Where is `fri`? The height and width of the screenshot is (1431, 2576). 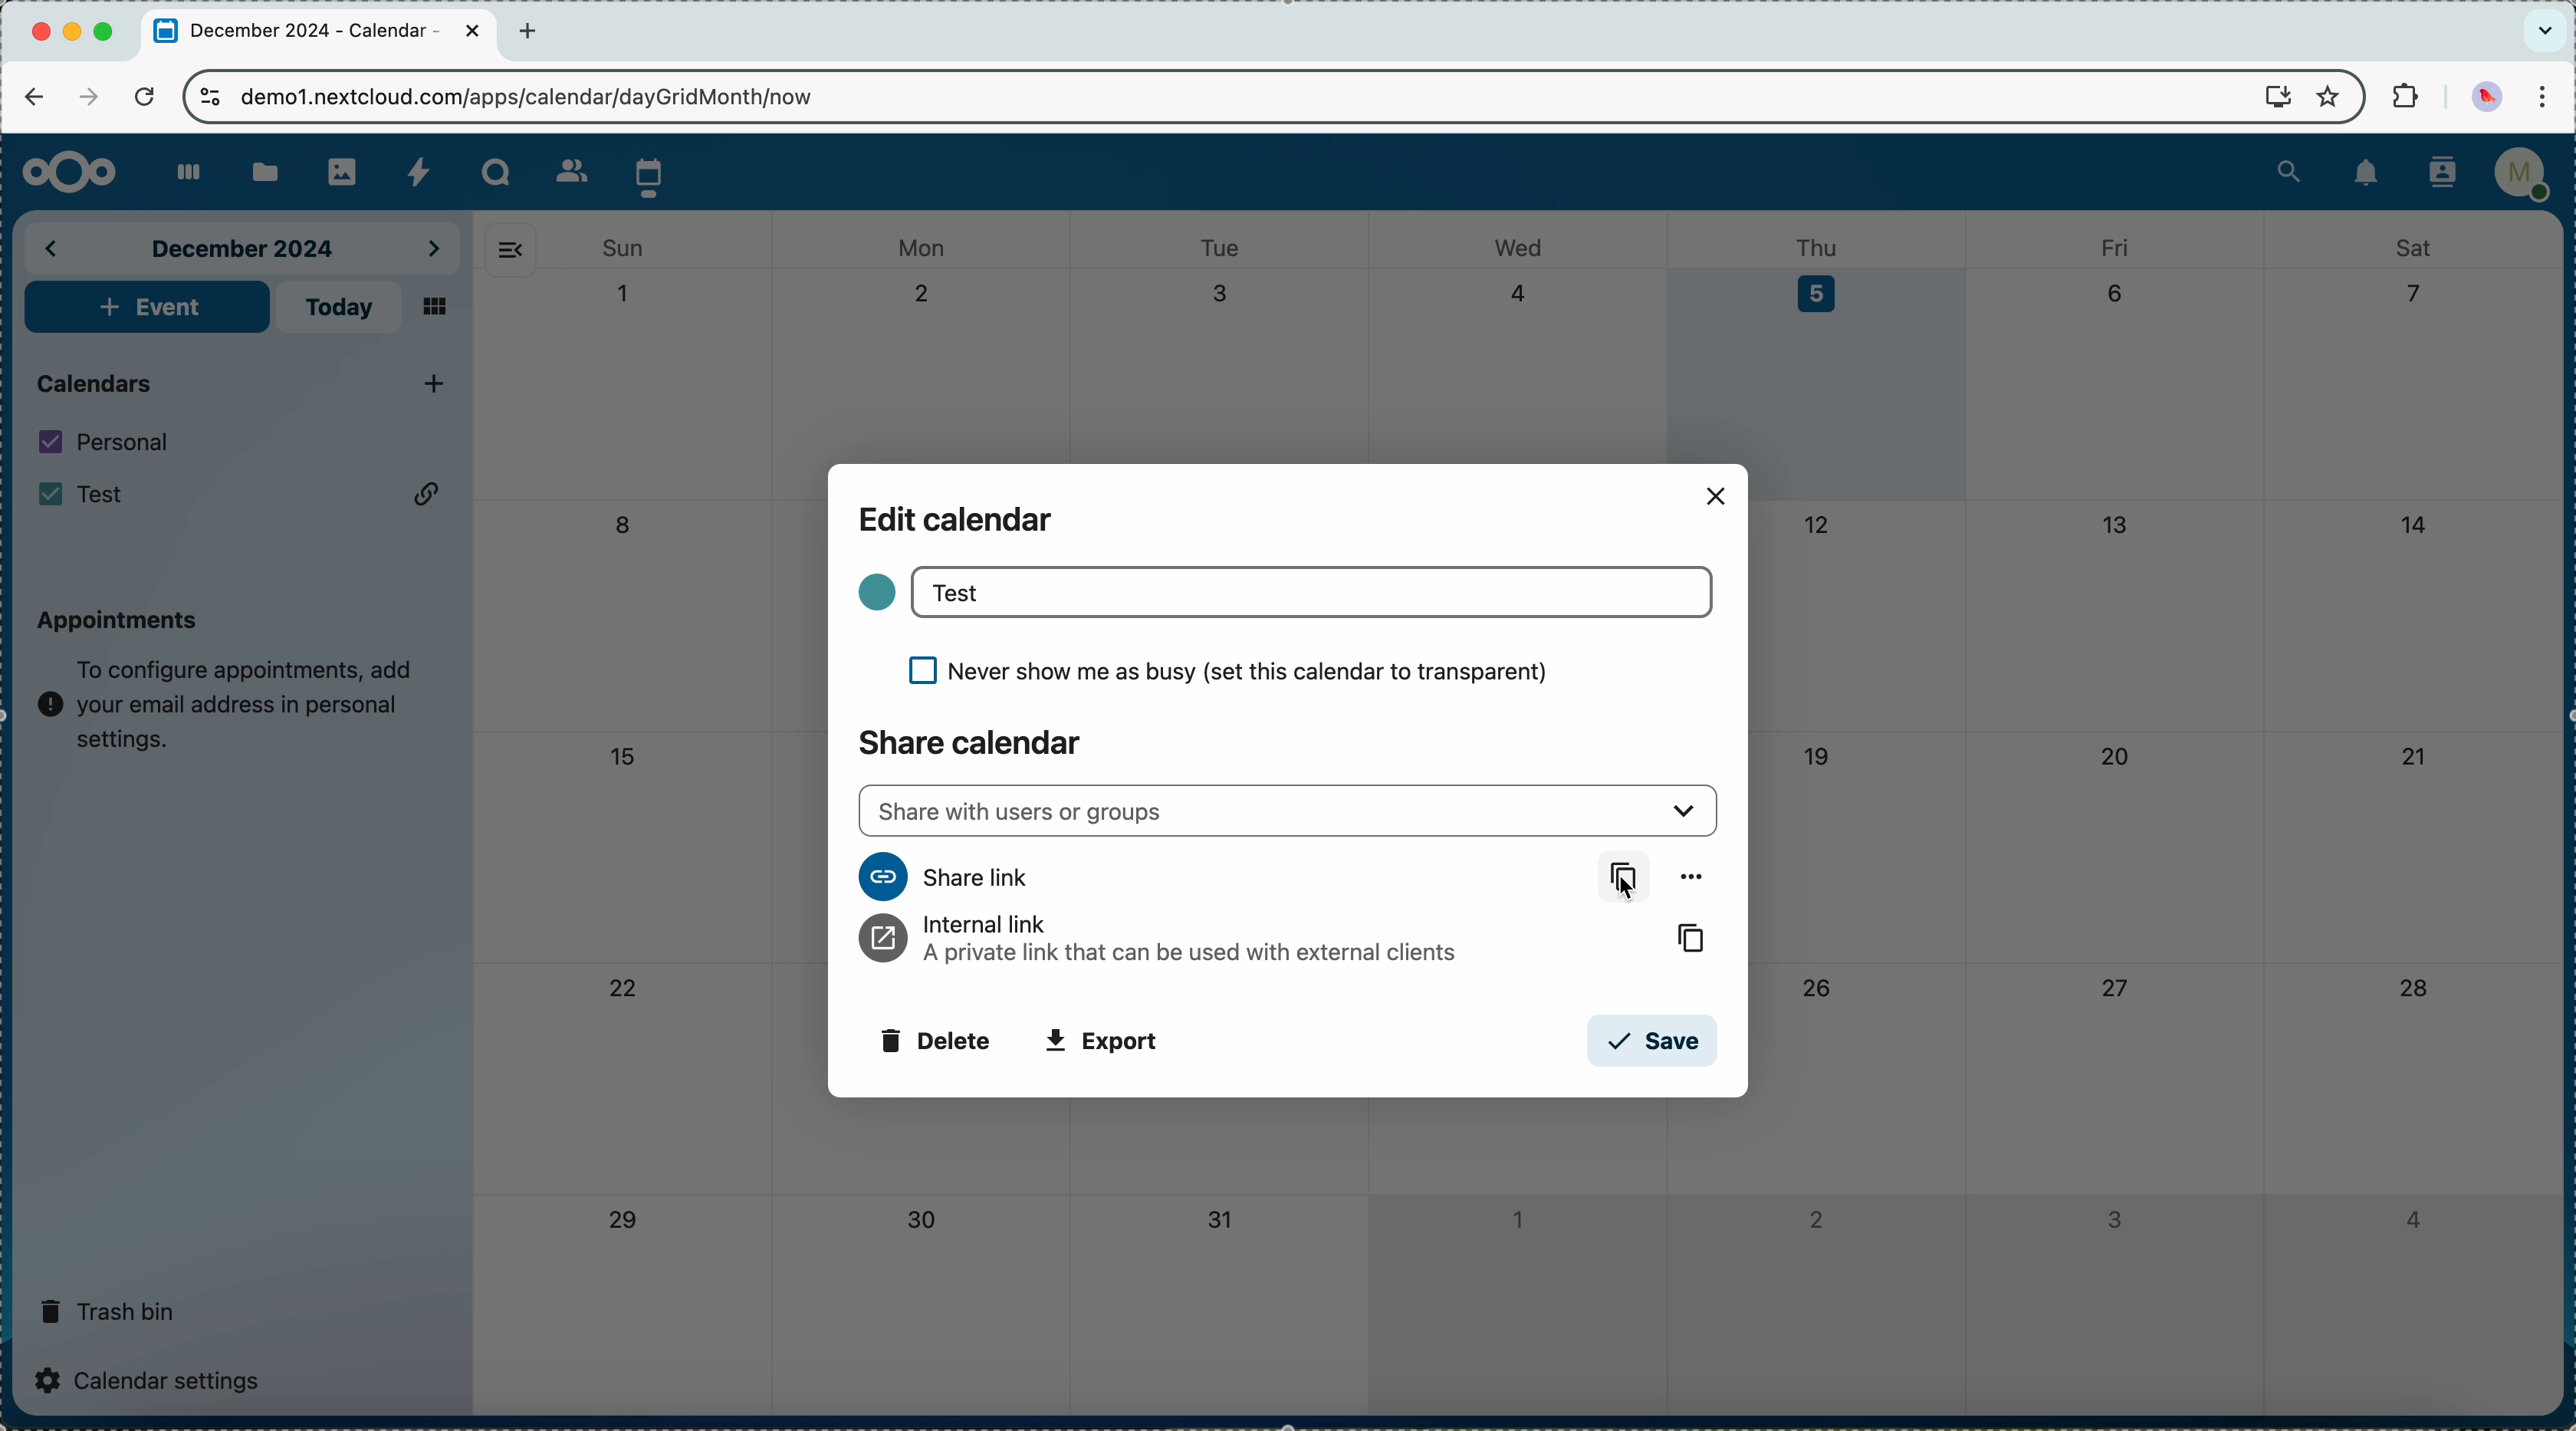
fri is located at coordinates (2112, 246).